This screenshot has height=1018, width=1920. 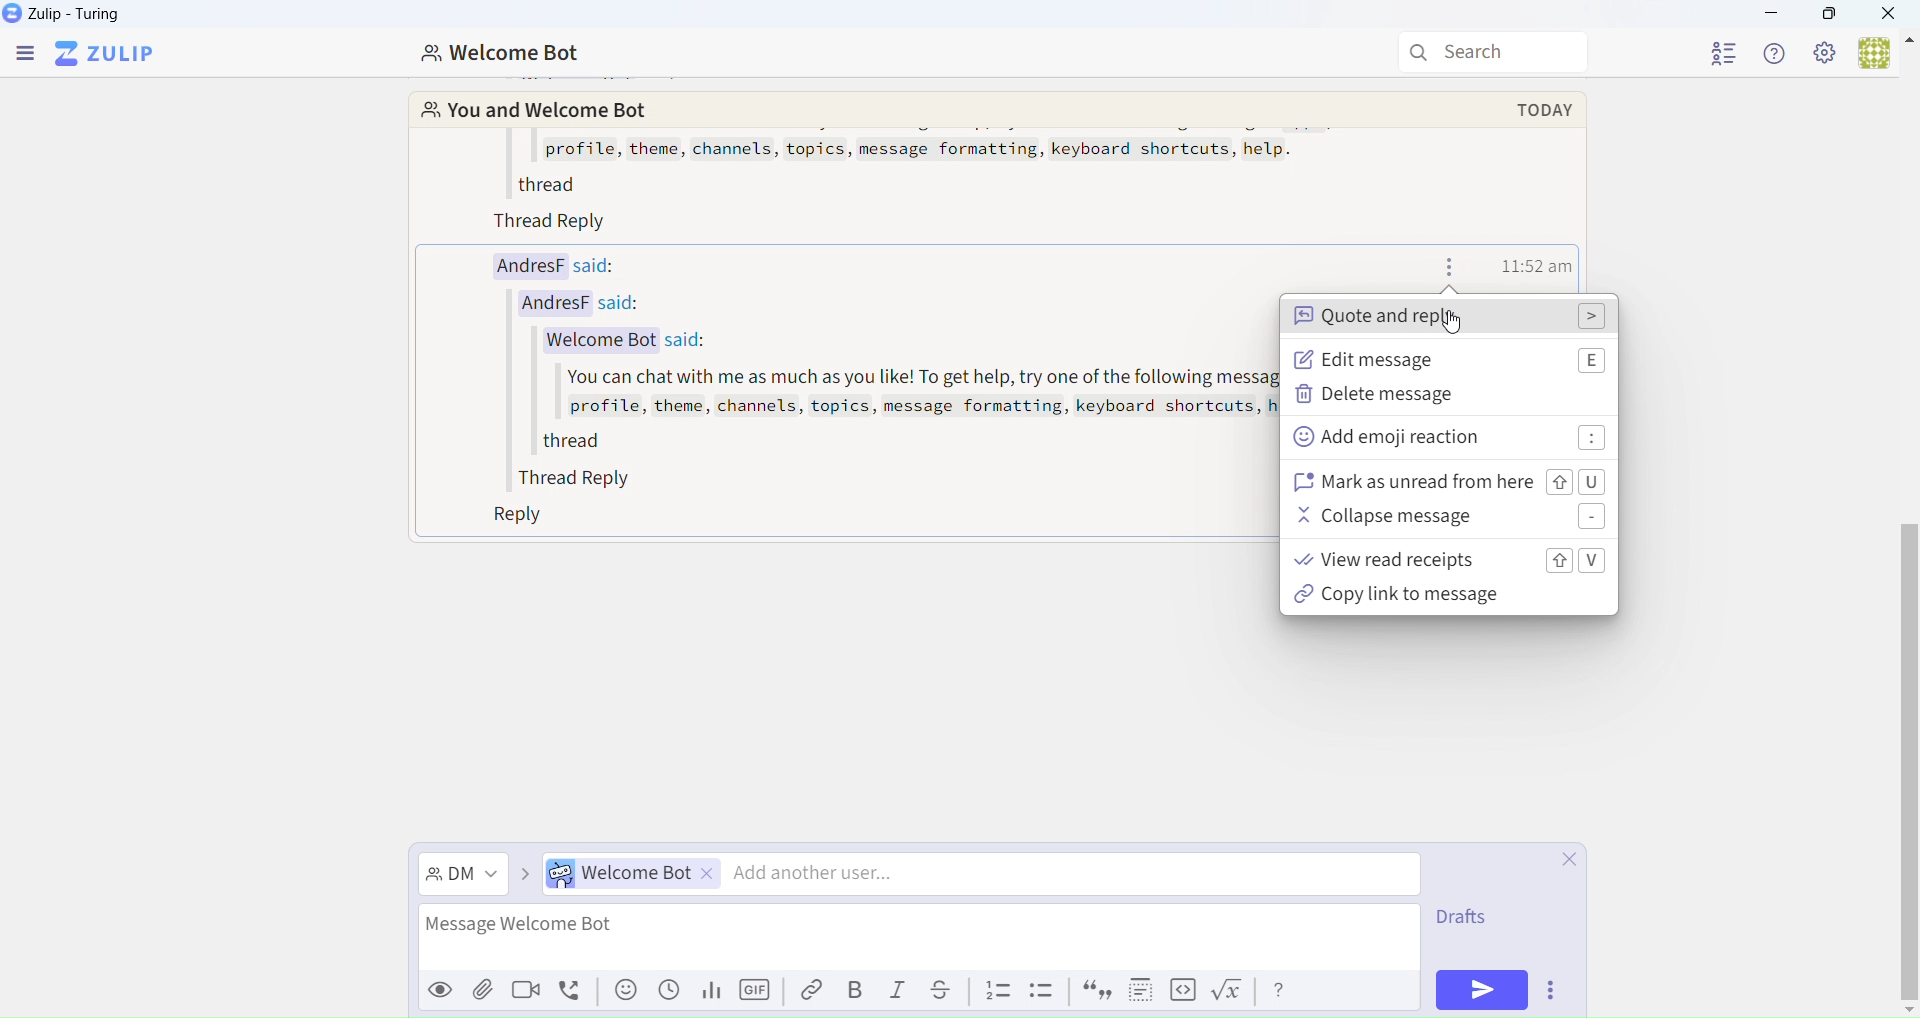 I want to click on Reply, so click(x=504, y=516).